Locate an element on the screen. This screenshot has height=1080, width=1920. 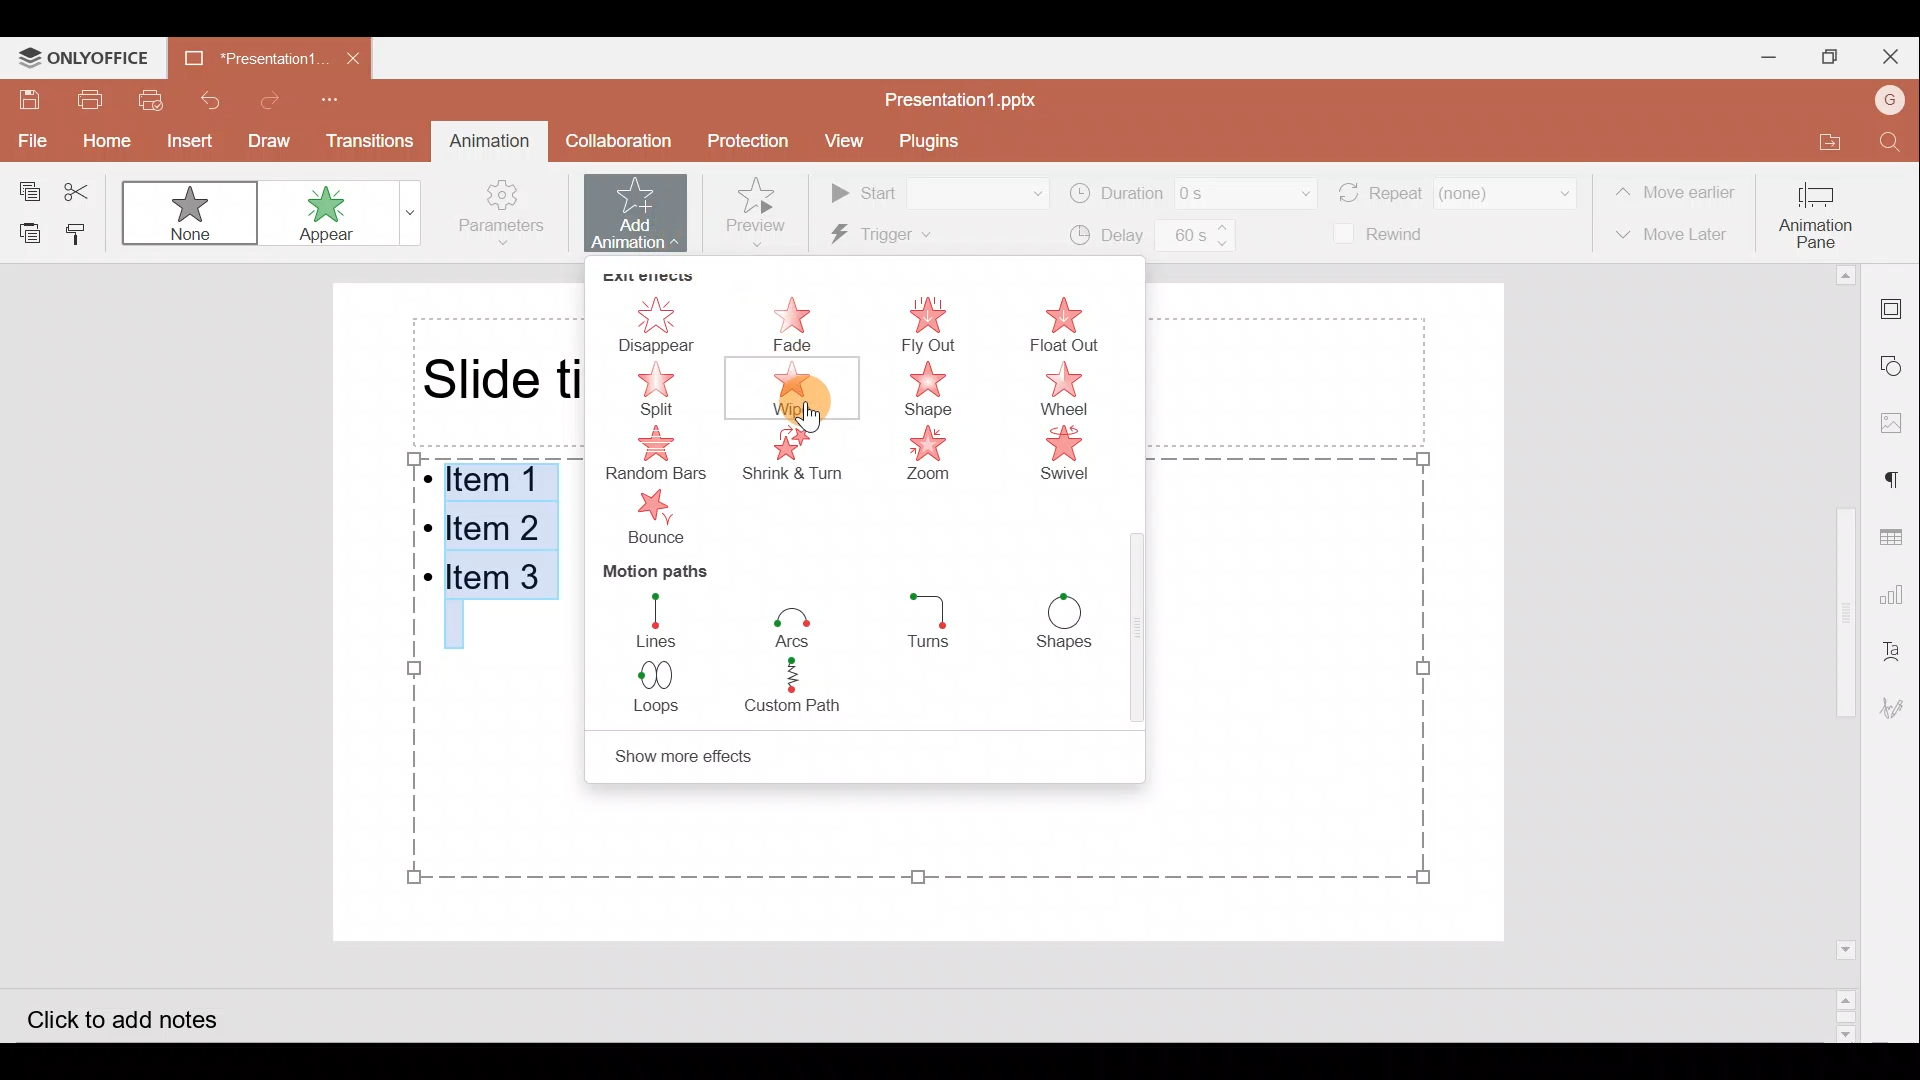
Customize quick access toolbar is located at coordinates (342, 98).